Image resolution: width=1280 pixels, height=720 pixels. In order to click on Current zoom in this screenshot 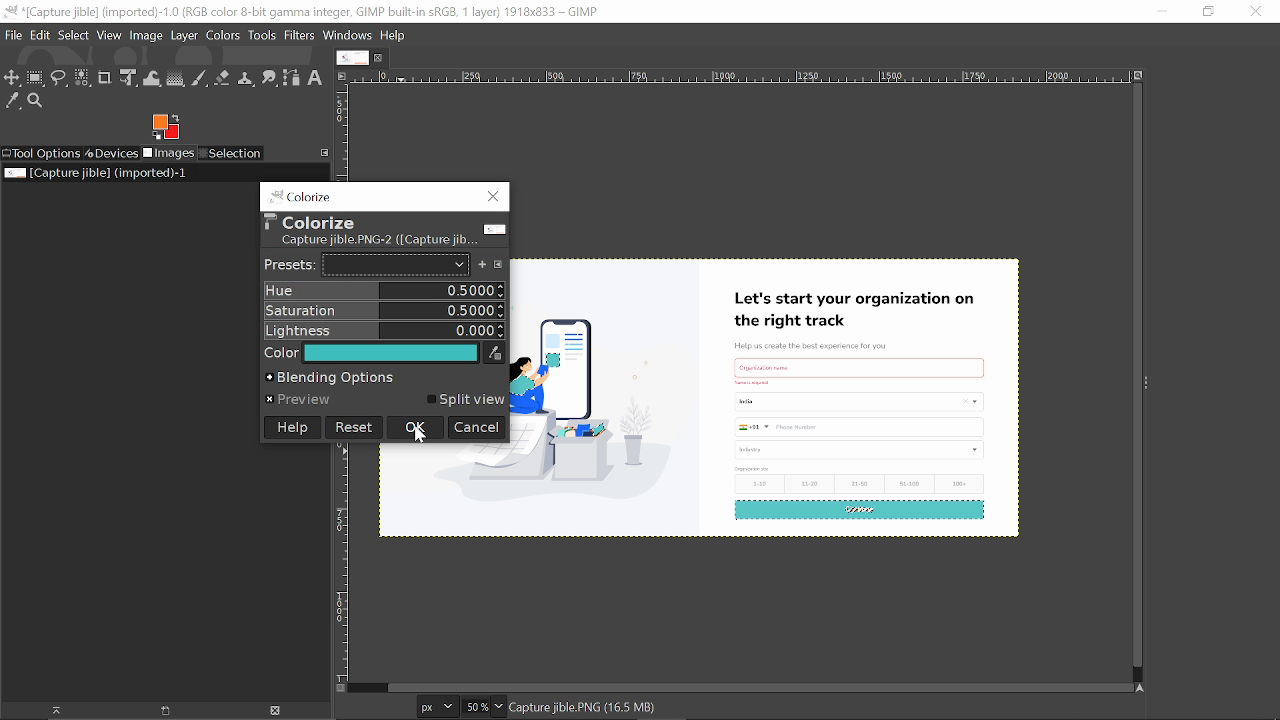, I will do `click(474, 707)`.